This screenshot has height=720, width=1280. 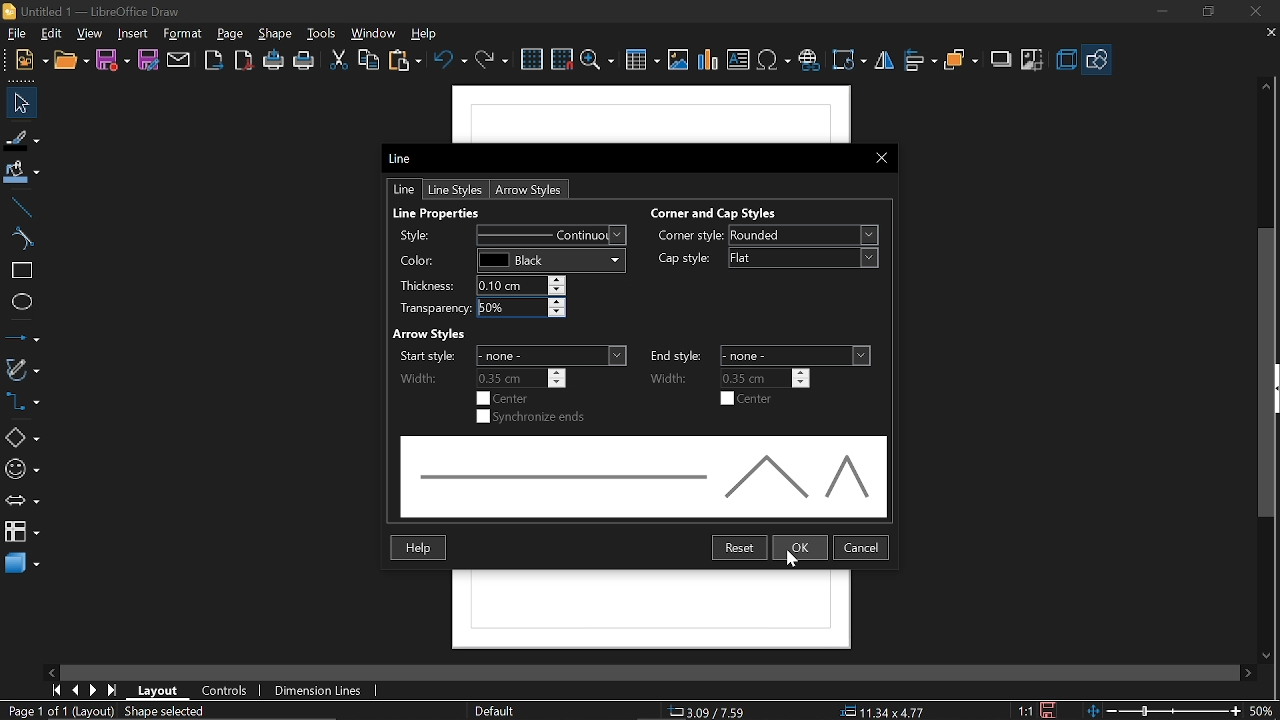 I want to click on curve, so click(x=20, y=238).